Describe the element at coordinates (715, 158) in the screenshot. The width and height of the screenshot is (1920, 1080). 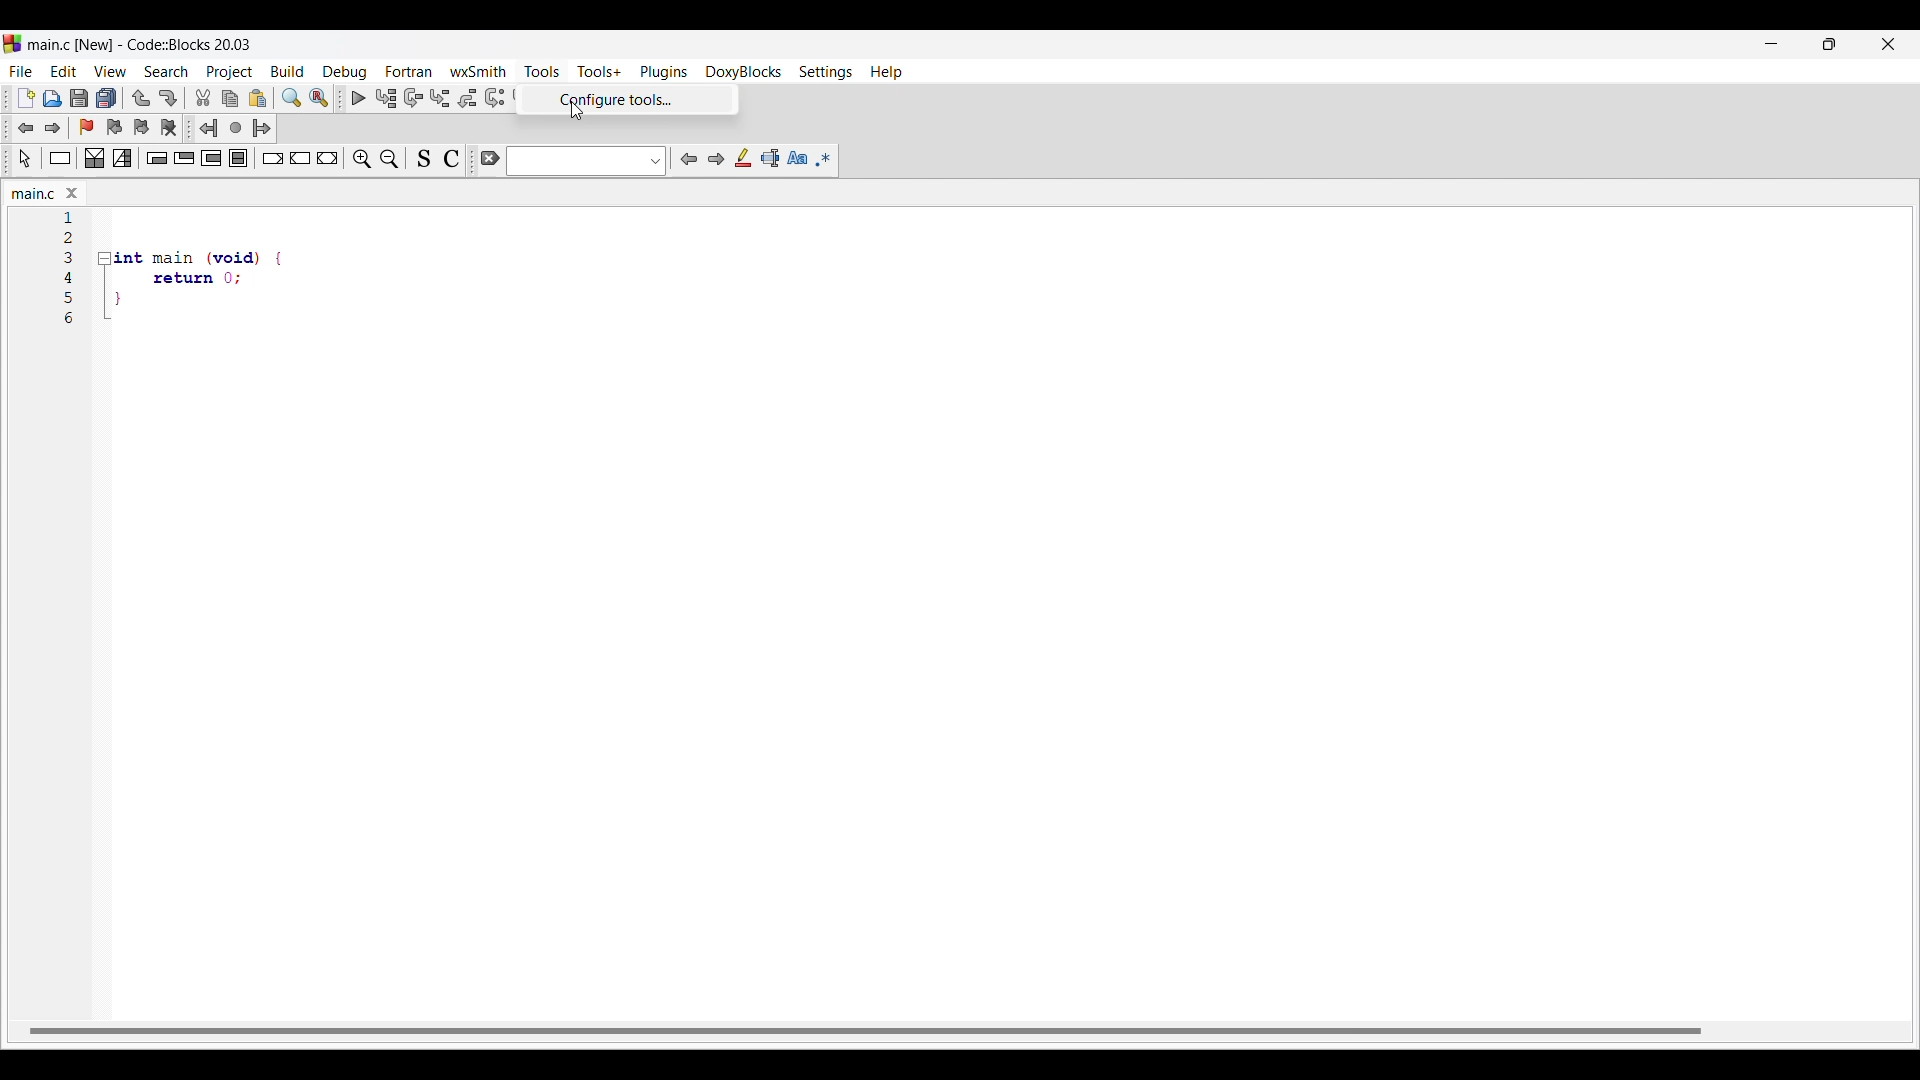
I see `Next` at that location.